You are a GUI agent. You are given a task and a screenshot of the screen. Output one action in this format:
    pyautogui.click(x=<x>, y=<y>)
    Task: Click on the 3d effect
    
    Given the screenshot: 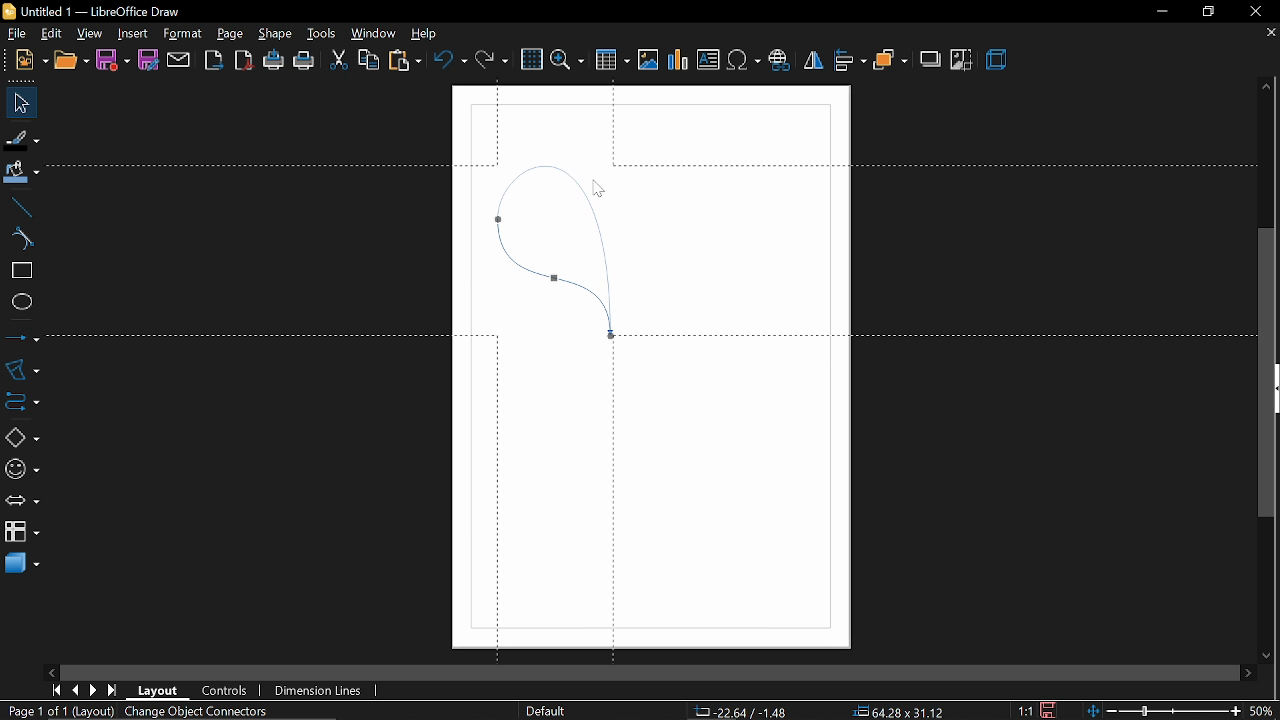 What is the action you would take?
    pyautogui.click(x=997, y=62)
    